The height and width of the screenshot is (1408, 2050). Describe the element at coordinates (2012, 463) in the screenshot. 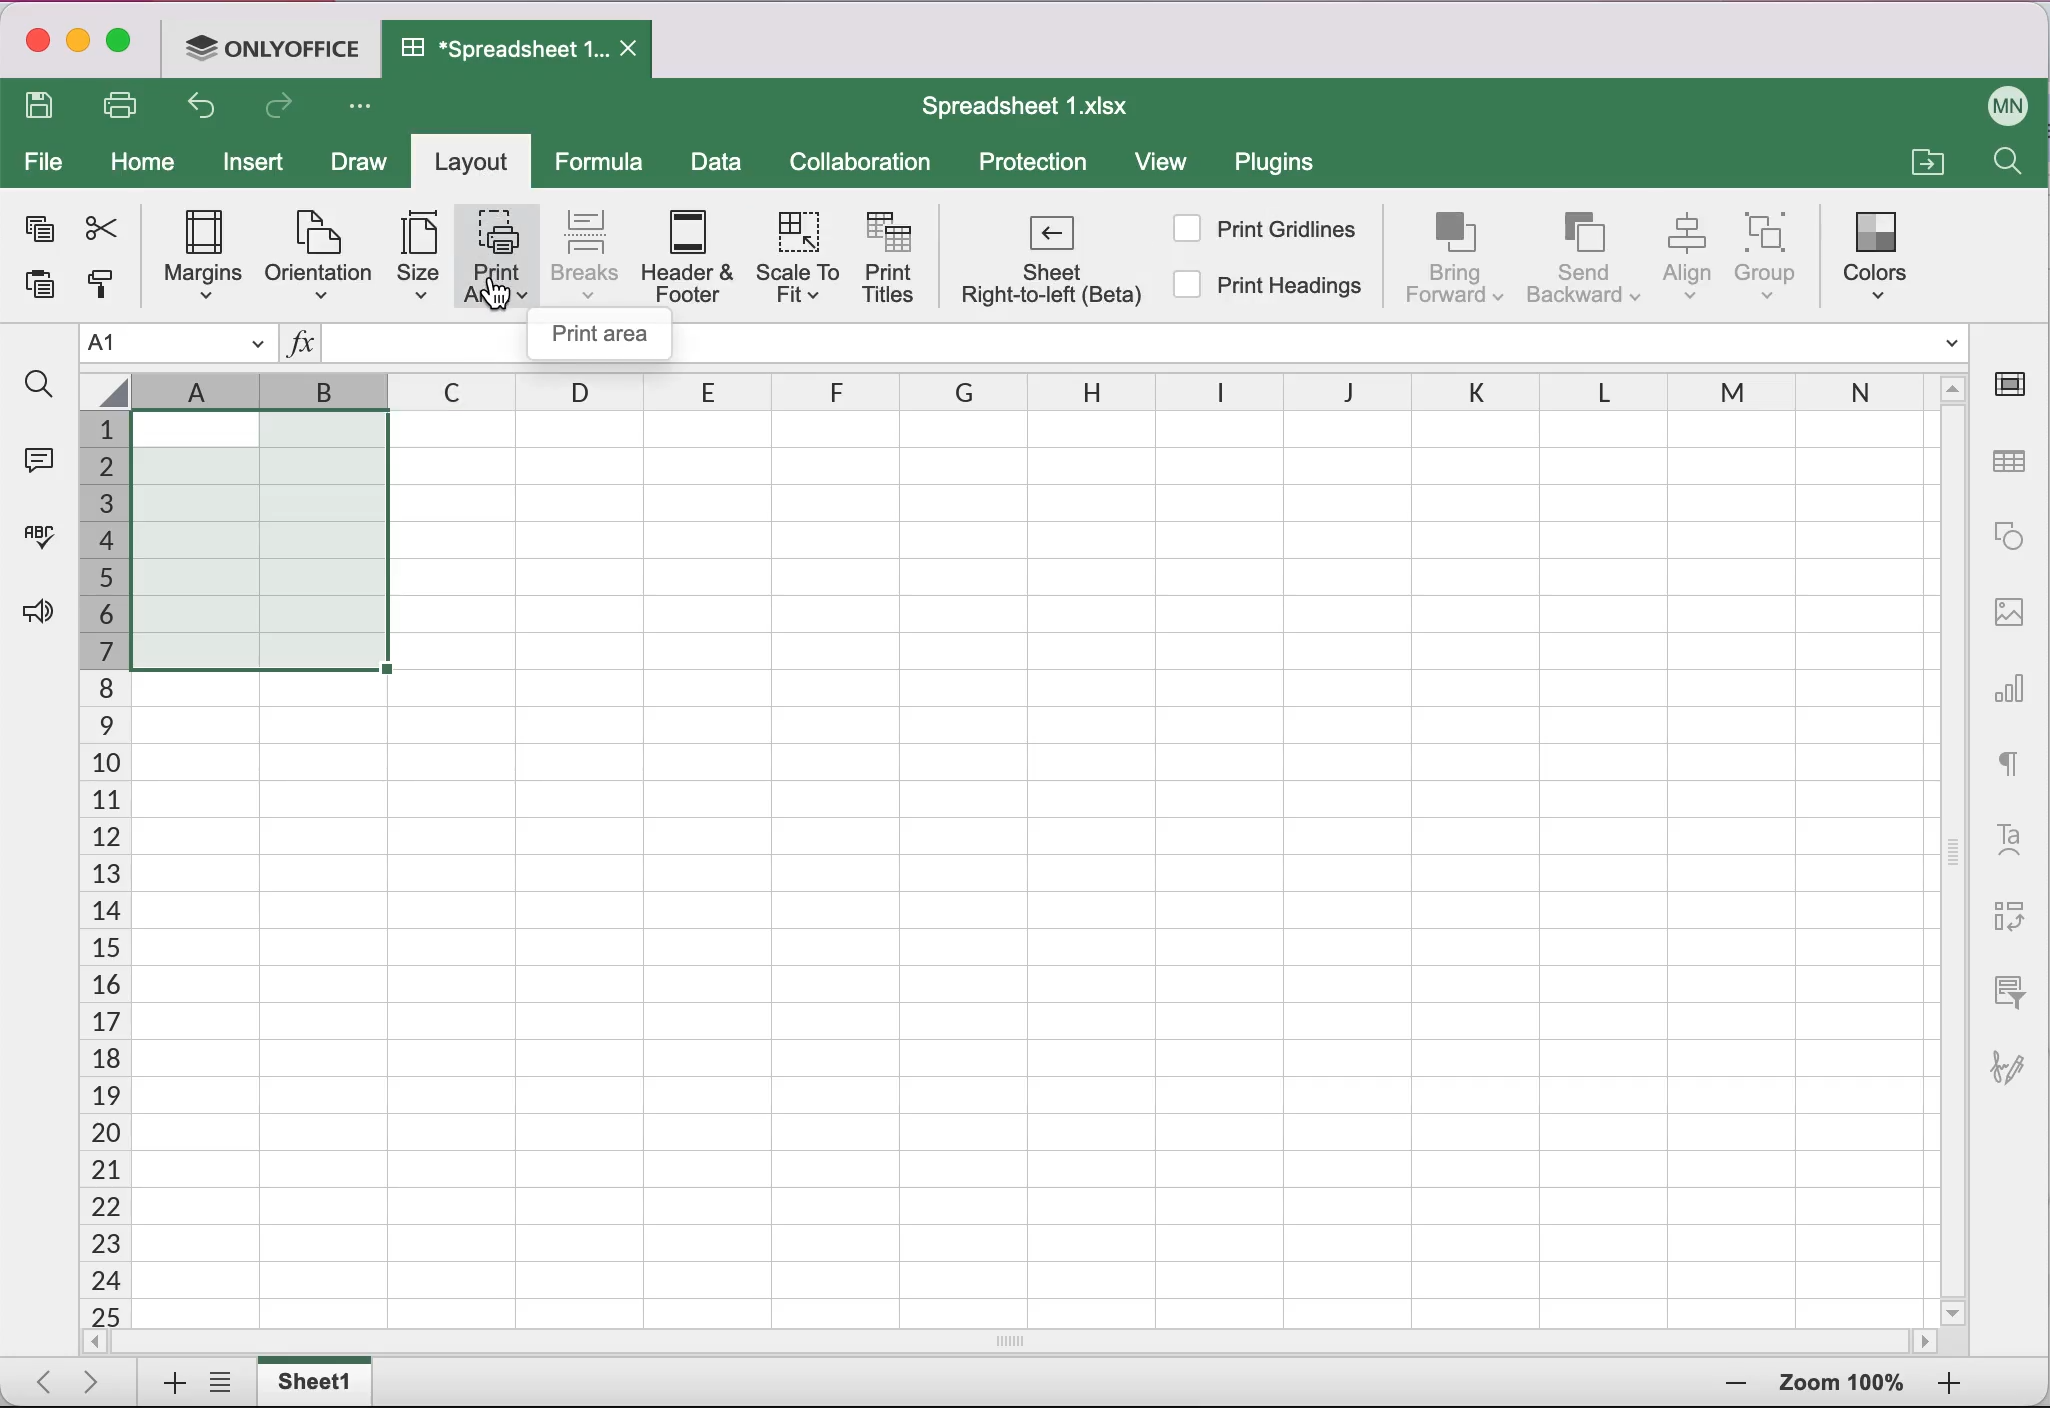

I see `table` at that location.